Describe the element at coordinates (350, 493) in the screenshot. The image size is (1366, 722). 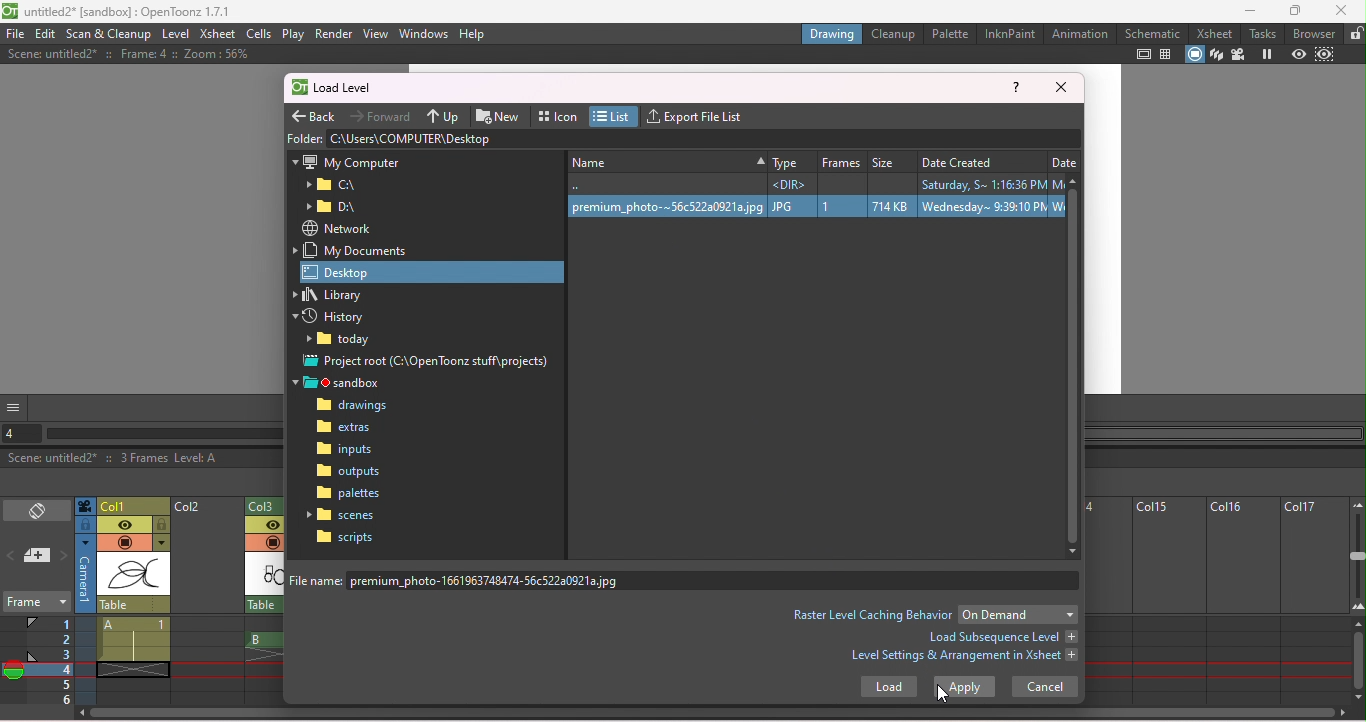
I see `Palettes` at that location.